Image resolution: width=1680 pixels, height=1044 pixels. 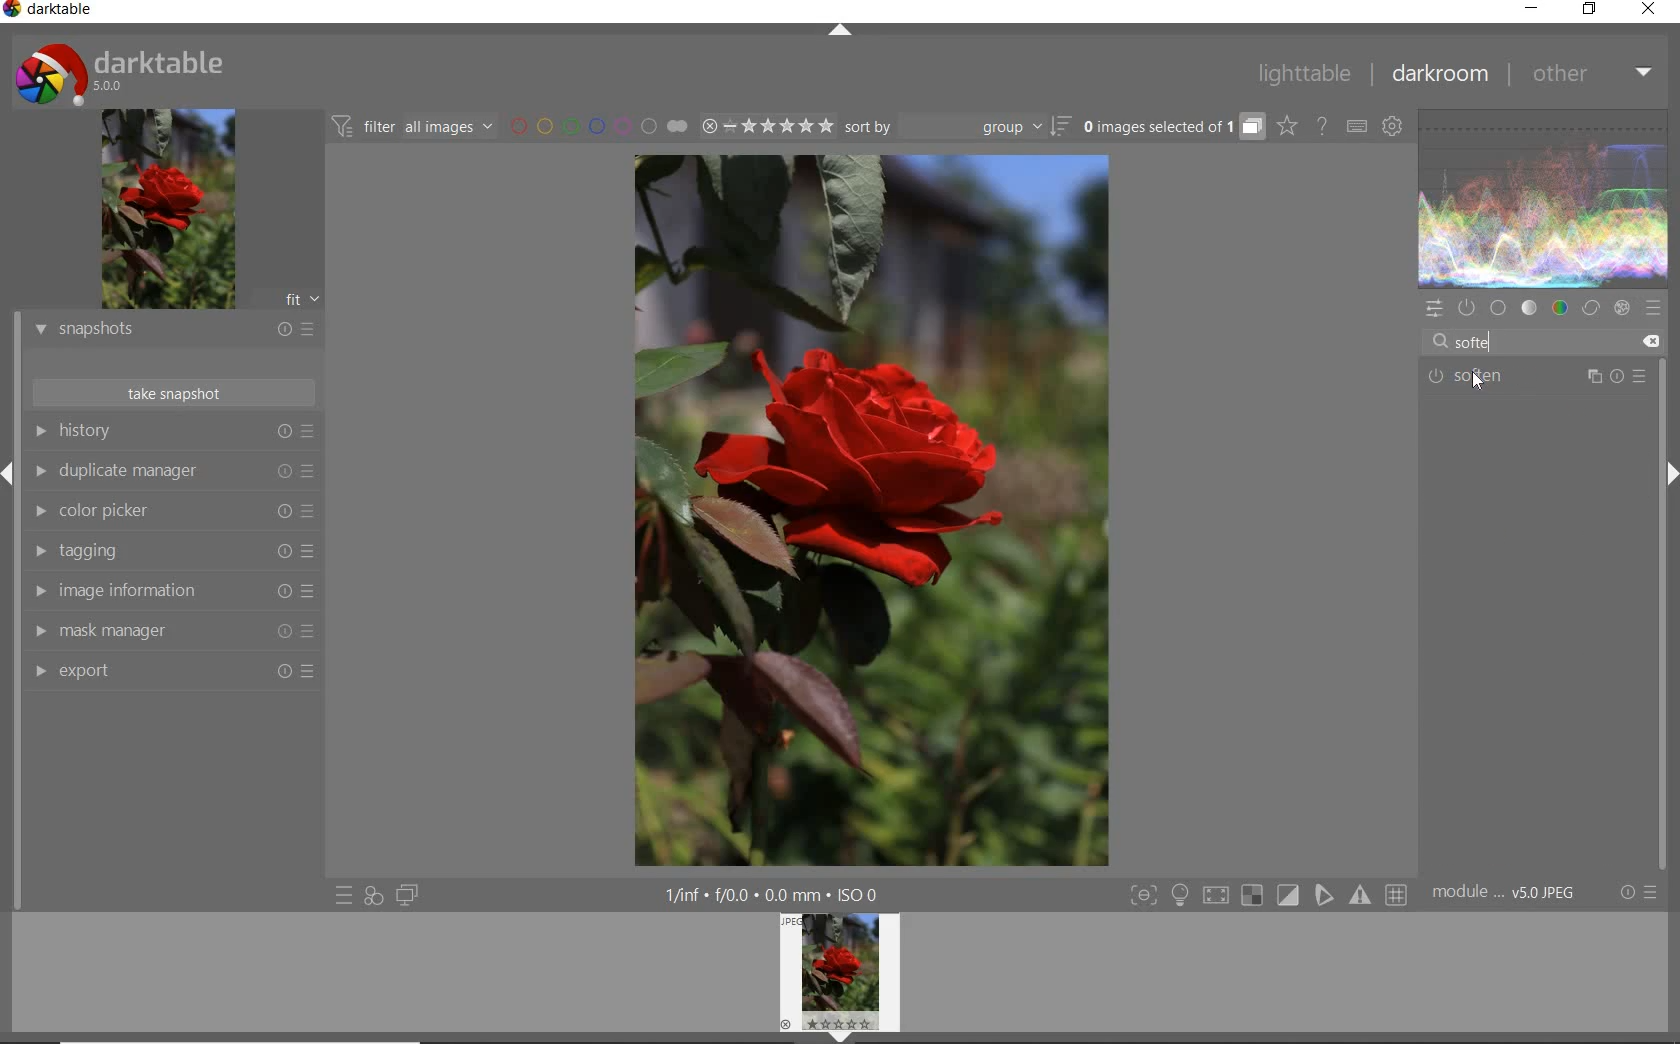 I want to click on expand/collapse, so click(x=844, y=32).